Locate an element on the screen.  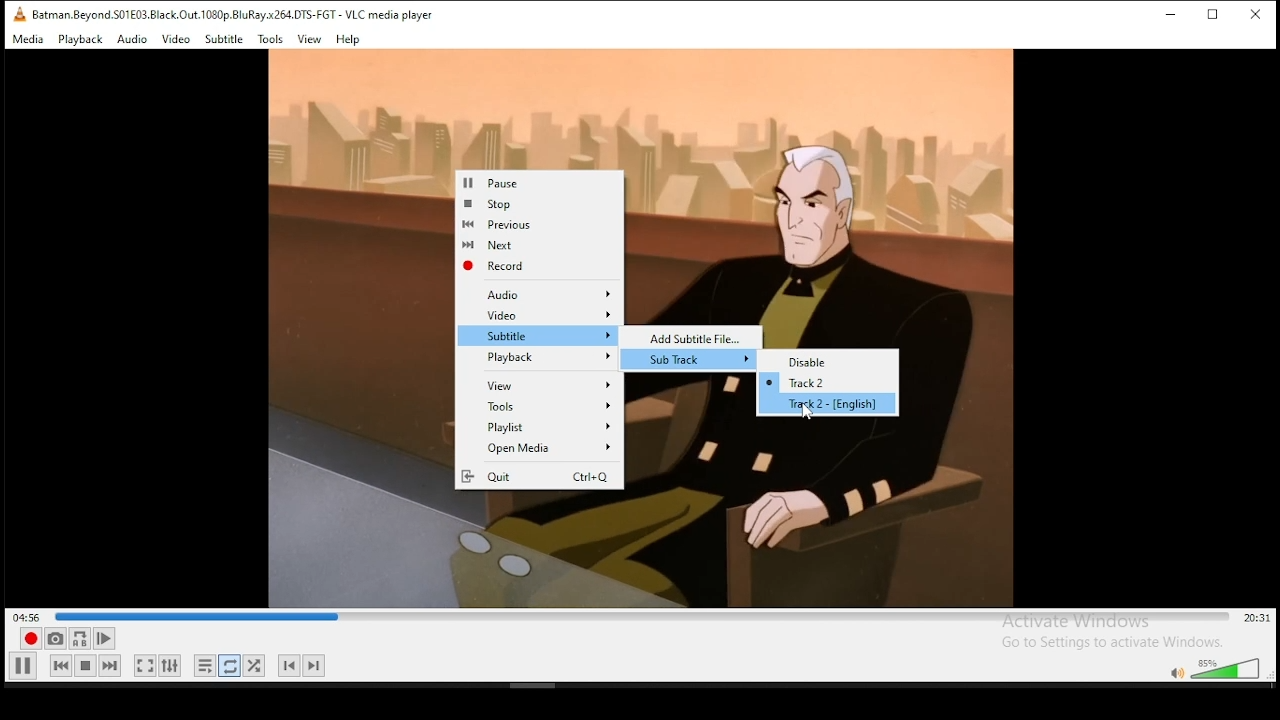
cursor is located at coordinates (809, 415).